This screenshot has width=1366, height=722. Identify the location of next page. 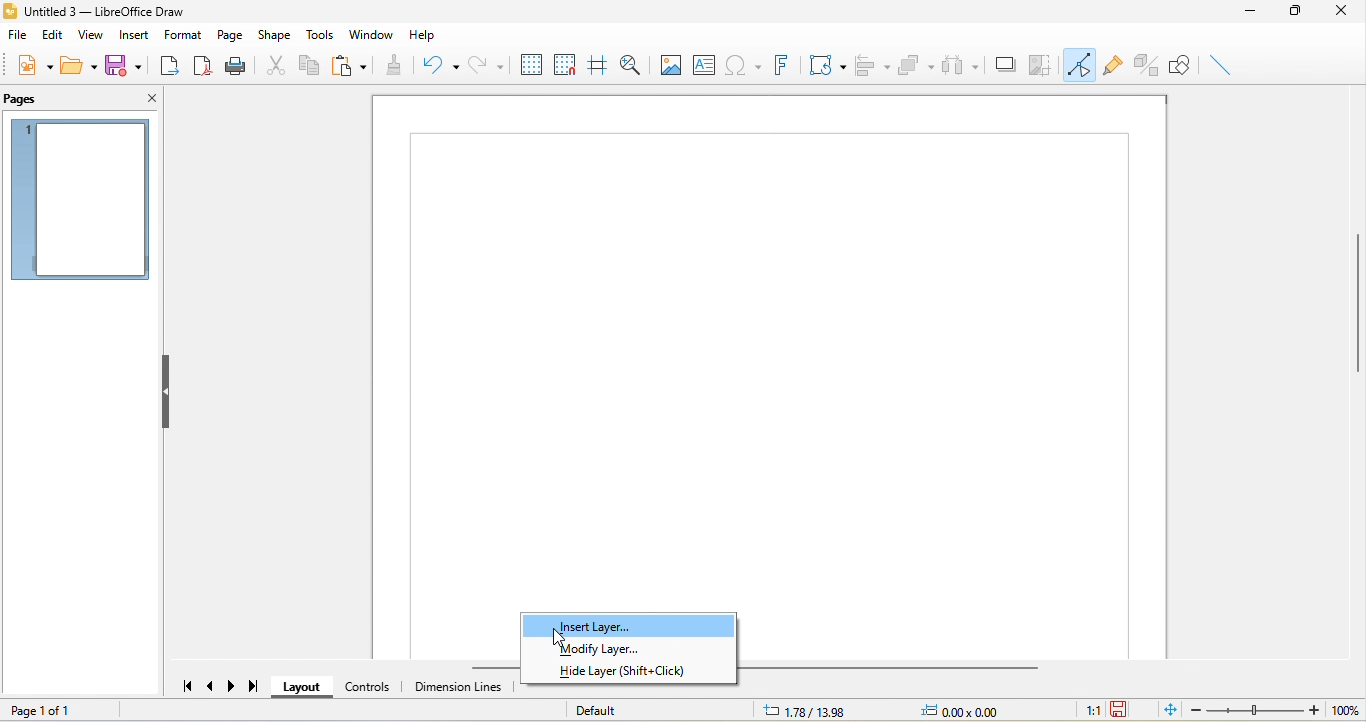
(235, 685).